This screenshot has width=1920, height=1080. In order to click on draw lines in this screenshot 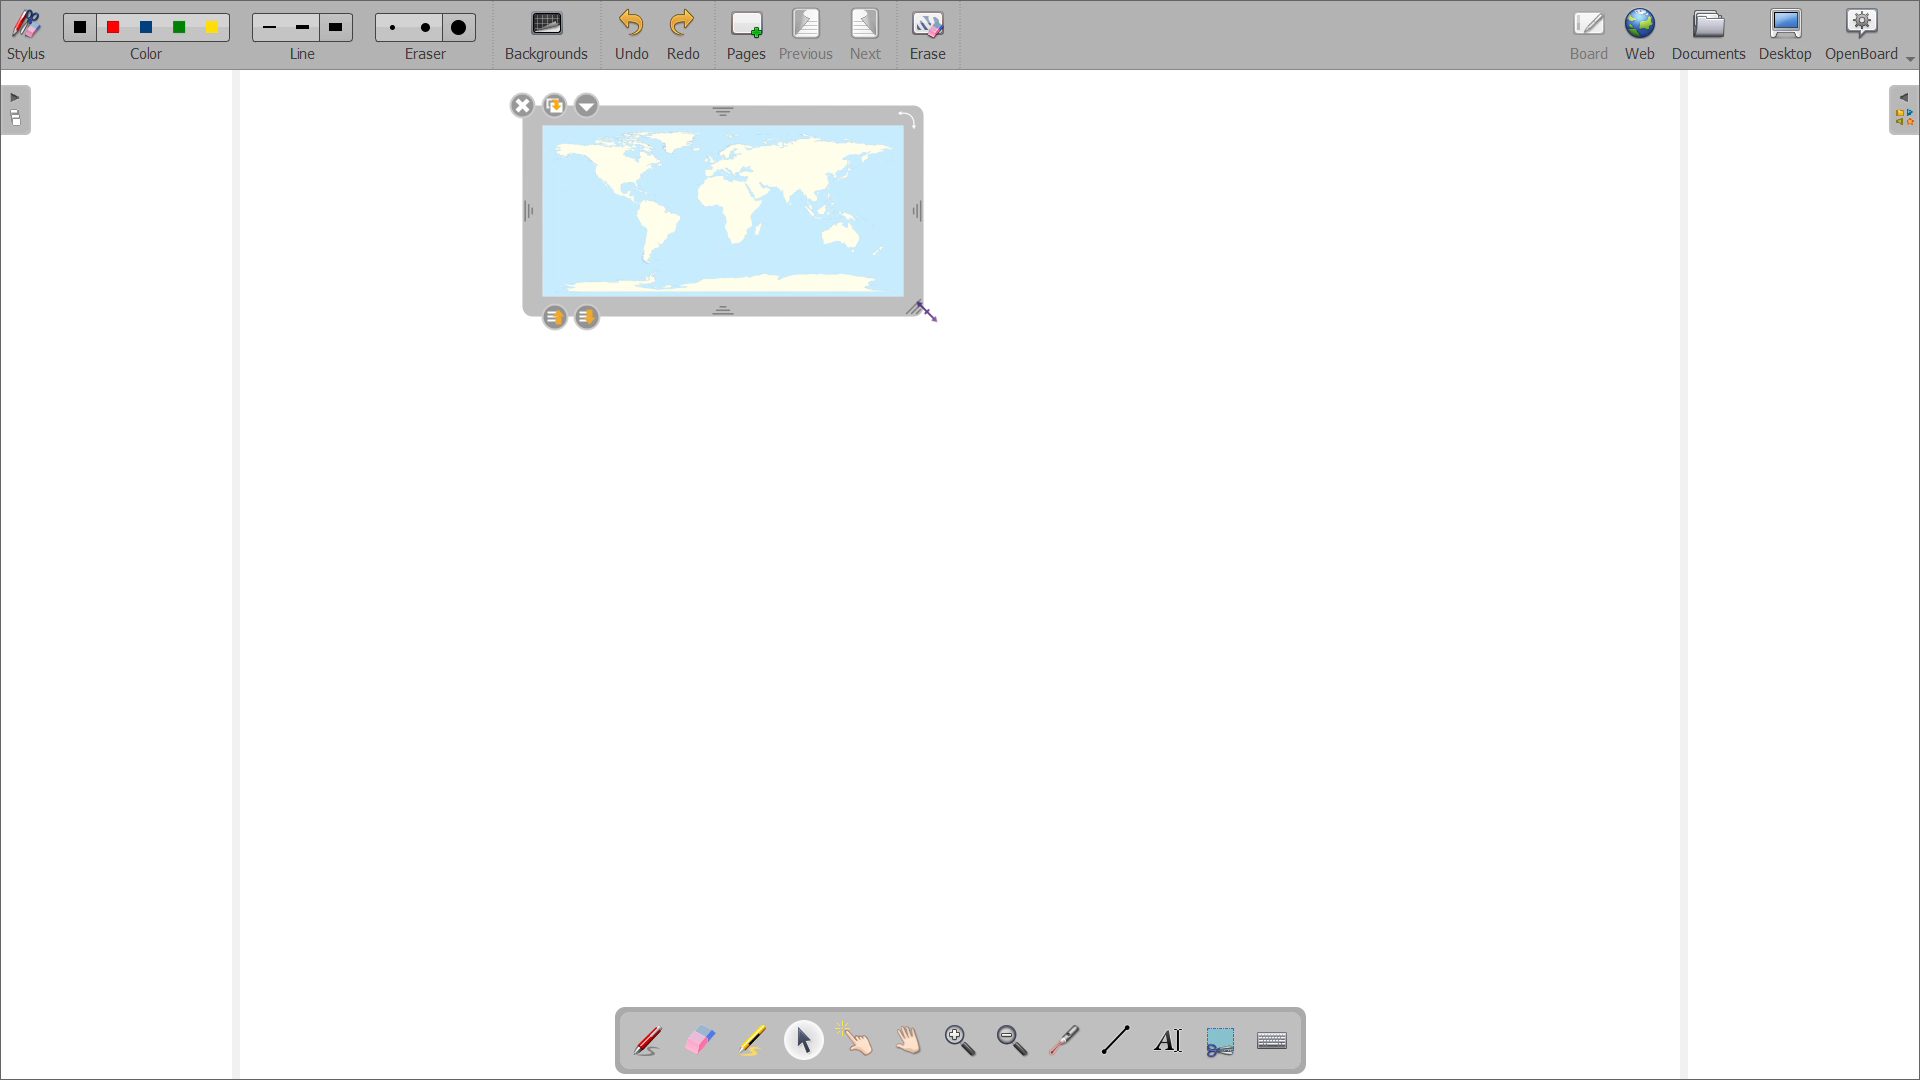, I will do `click(1117, 1040)`.